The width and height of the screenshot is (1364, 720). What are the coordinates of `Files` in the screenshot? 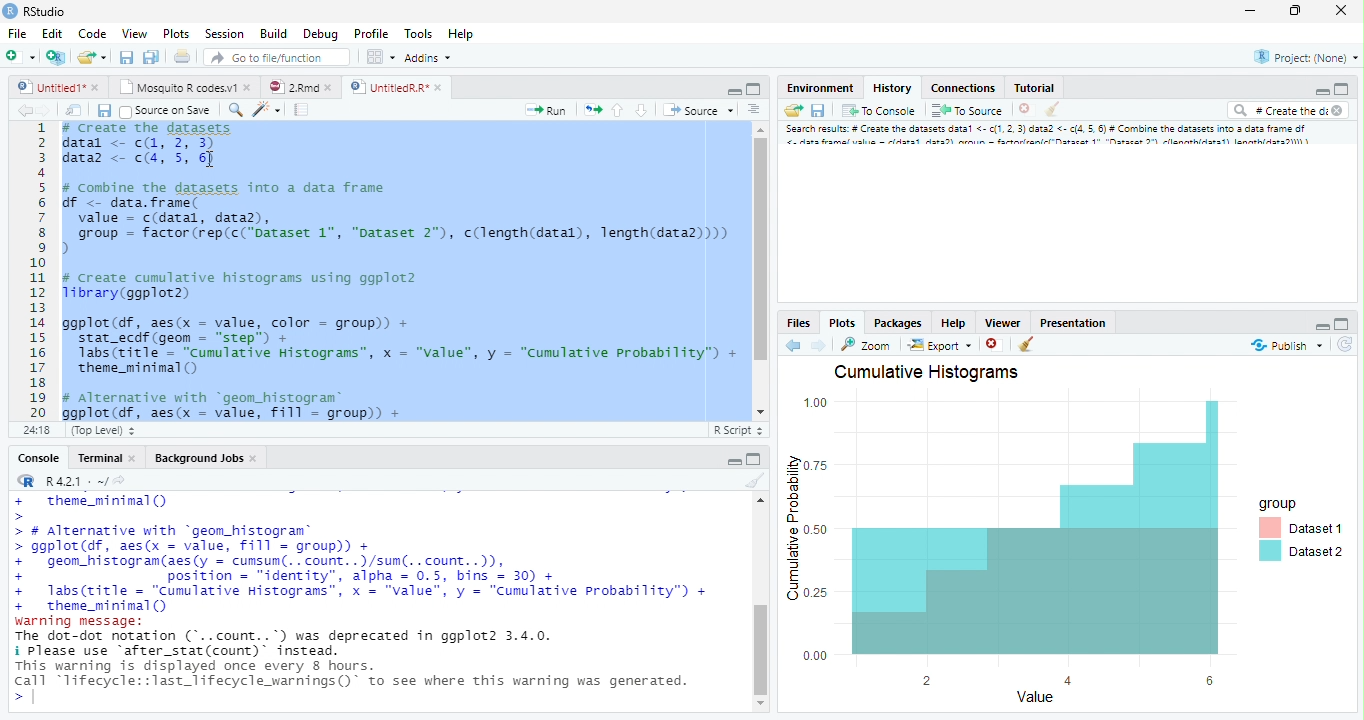 It's located at (798, 321).